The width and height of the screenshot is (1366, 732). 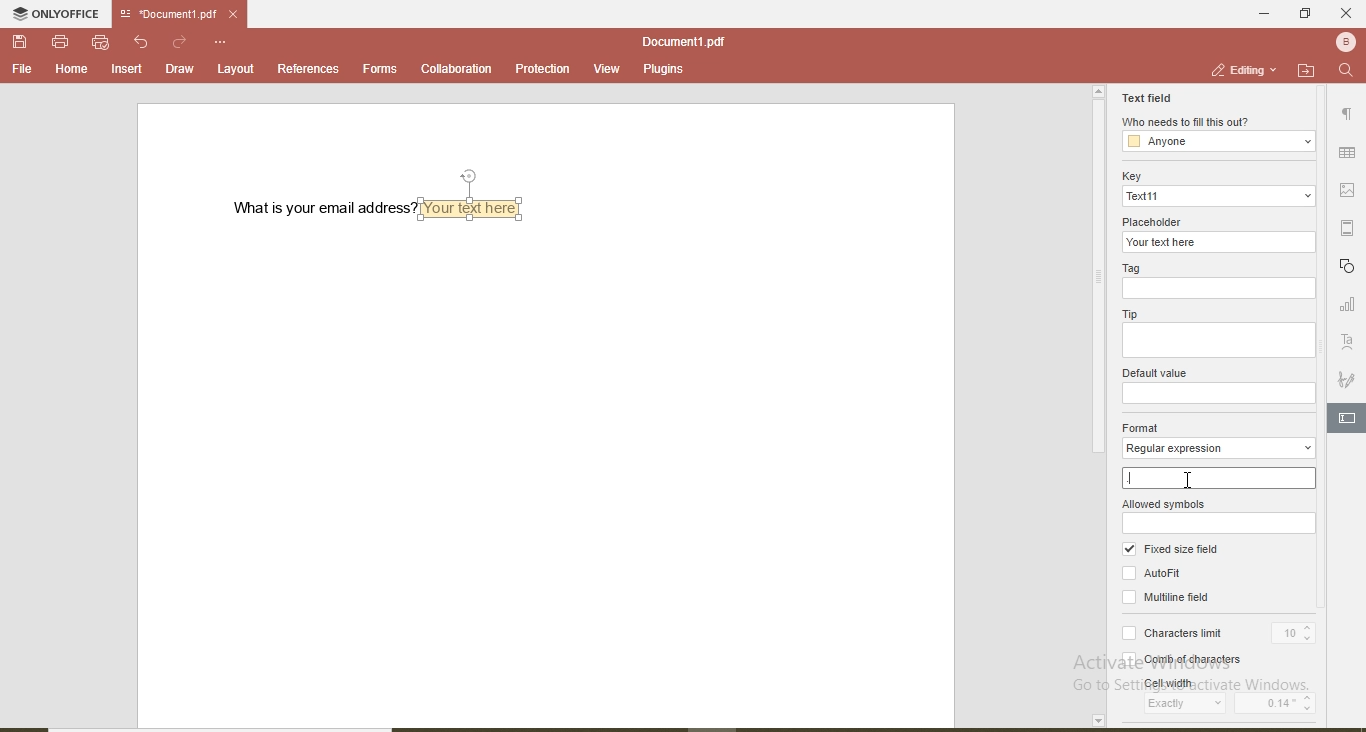 I want to click on paragraph, so click(x=1346, y=117).